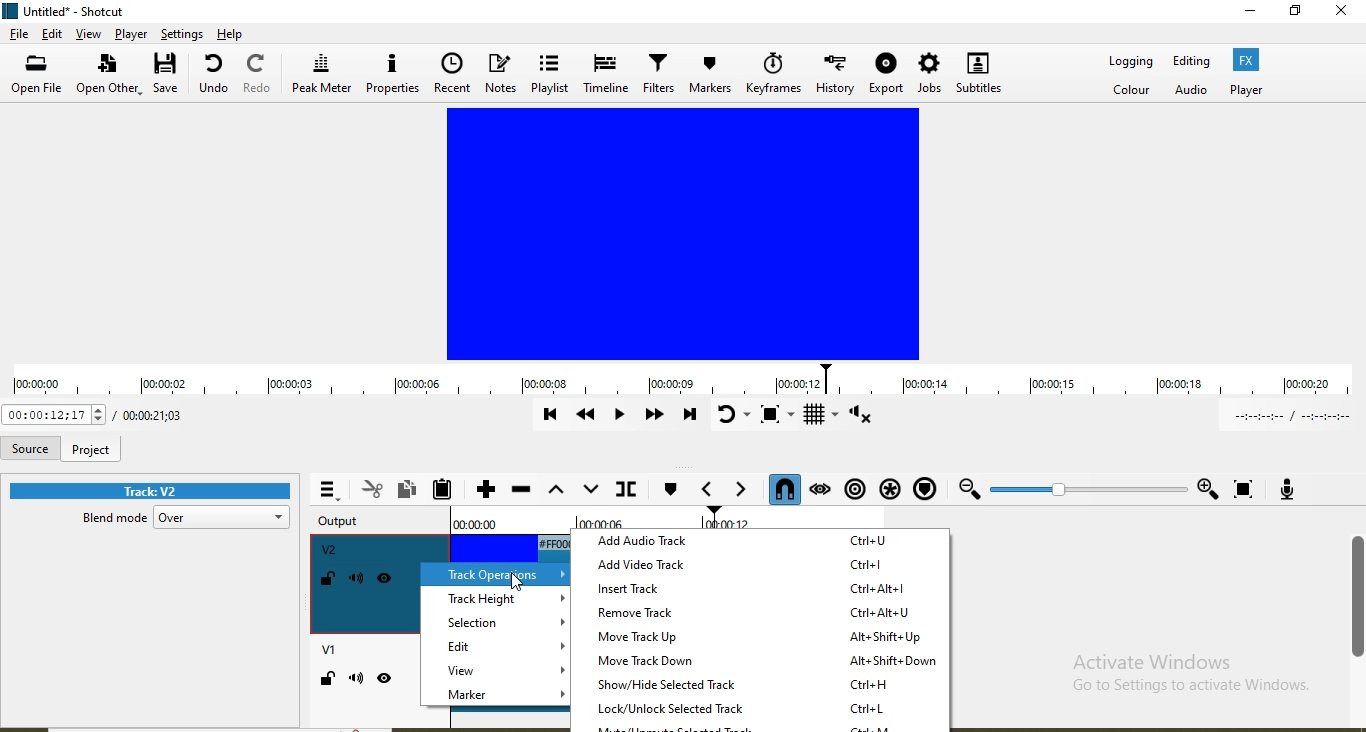 This screenshot has height=732, width=1366. I want to click on Redo, so click(257, 79).